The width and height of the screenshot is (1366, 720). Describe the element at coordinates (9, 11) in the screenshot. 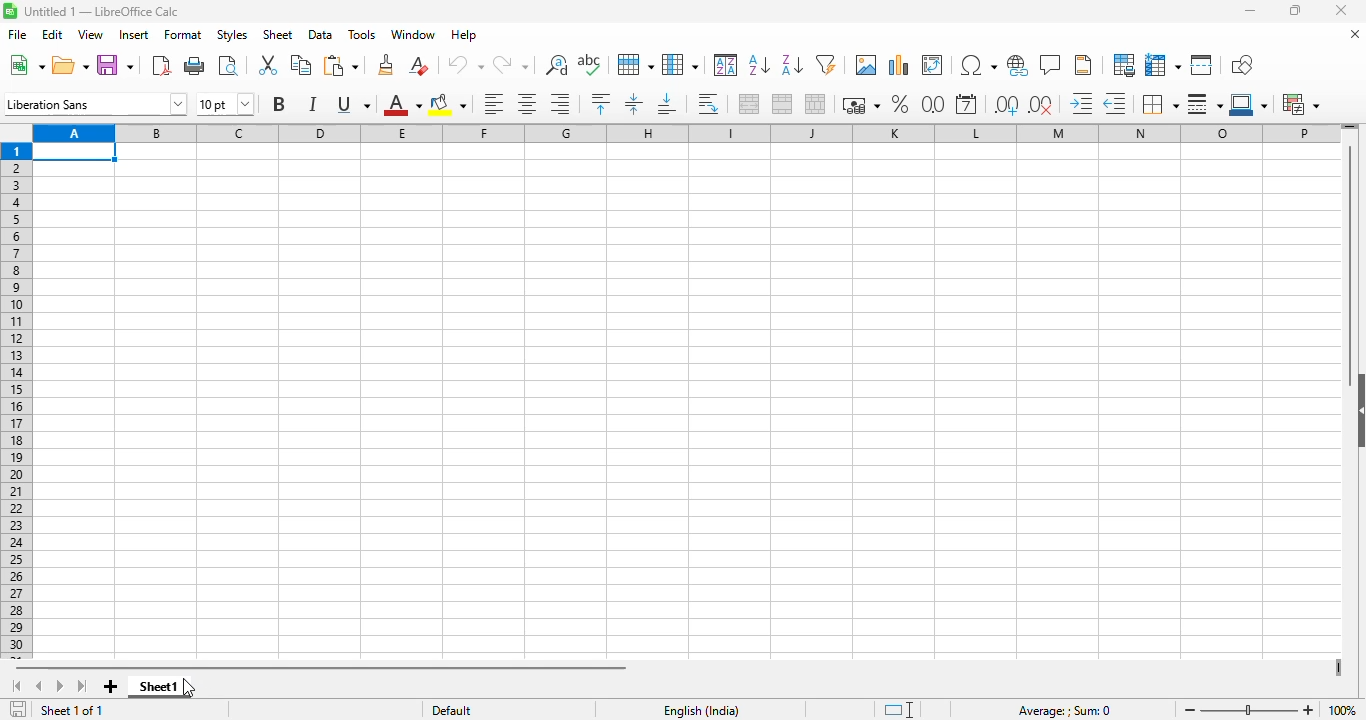

I see `Software logo` at that location.